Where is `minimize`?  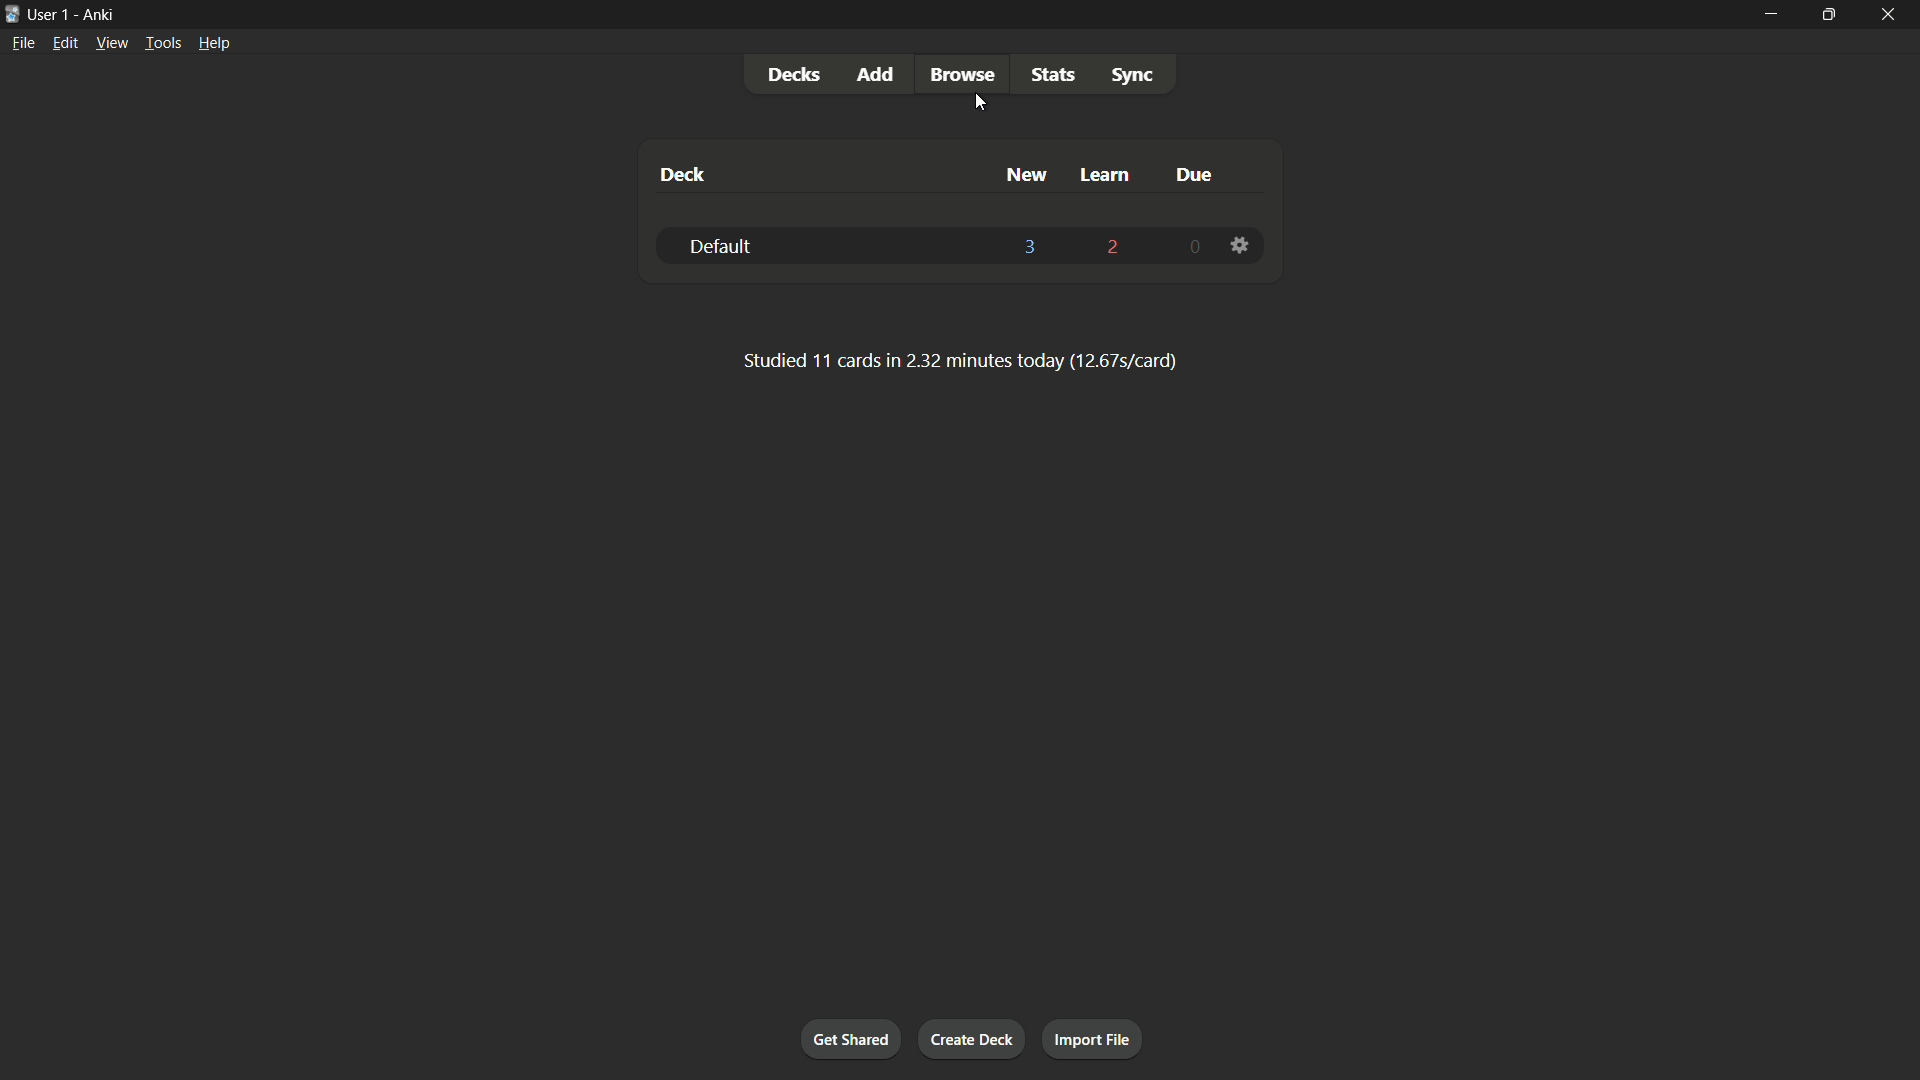
minimize is located at coordinates (1763, 15).